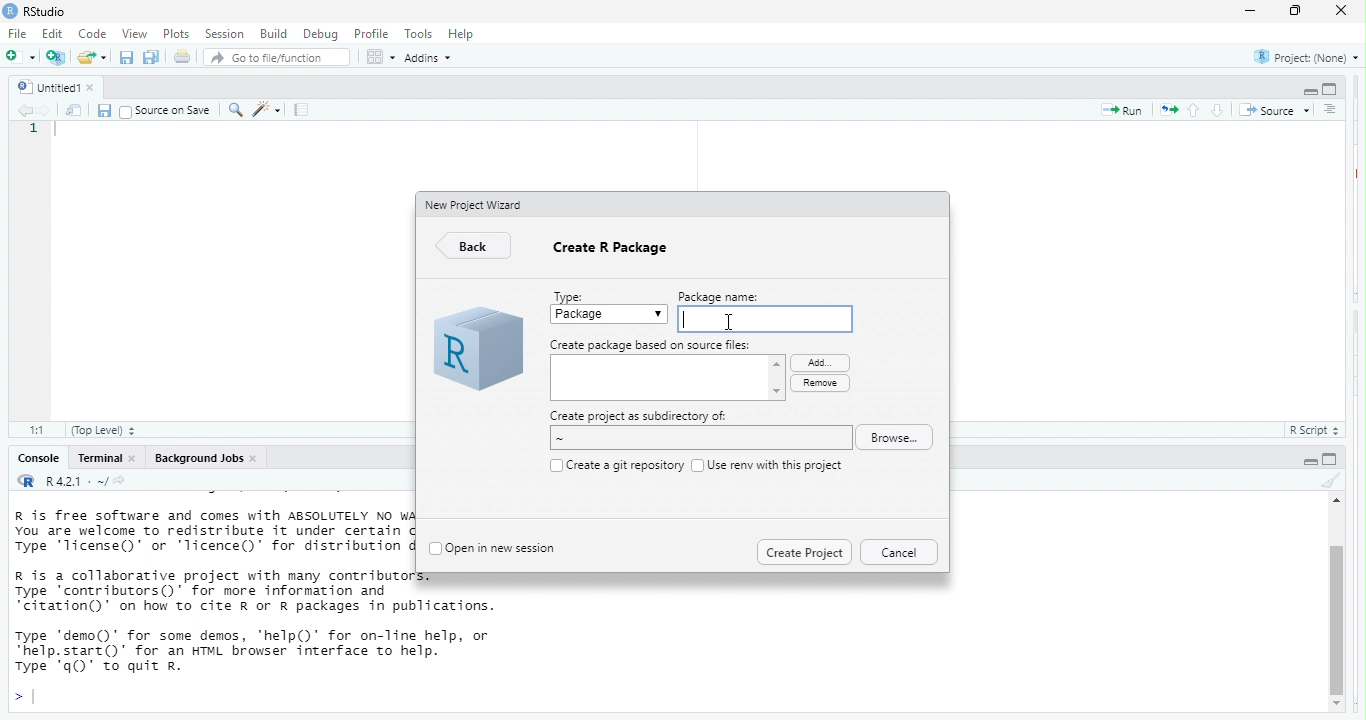 The height and width of the screenshot is (720, 1366). What do you see at coordinates (819, 383) in the screenshot?
I see `remove` at bounding box center [819, 383].